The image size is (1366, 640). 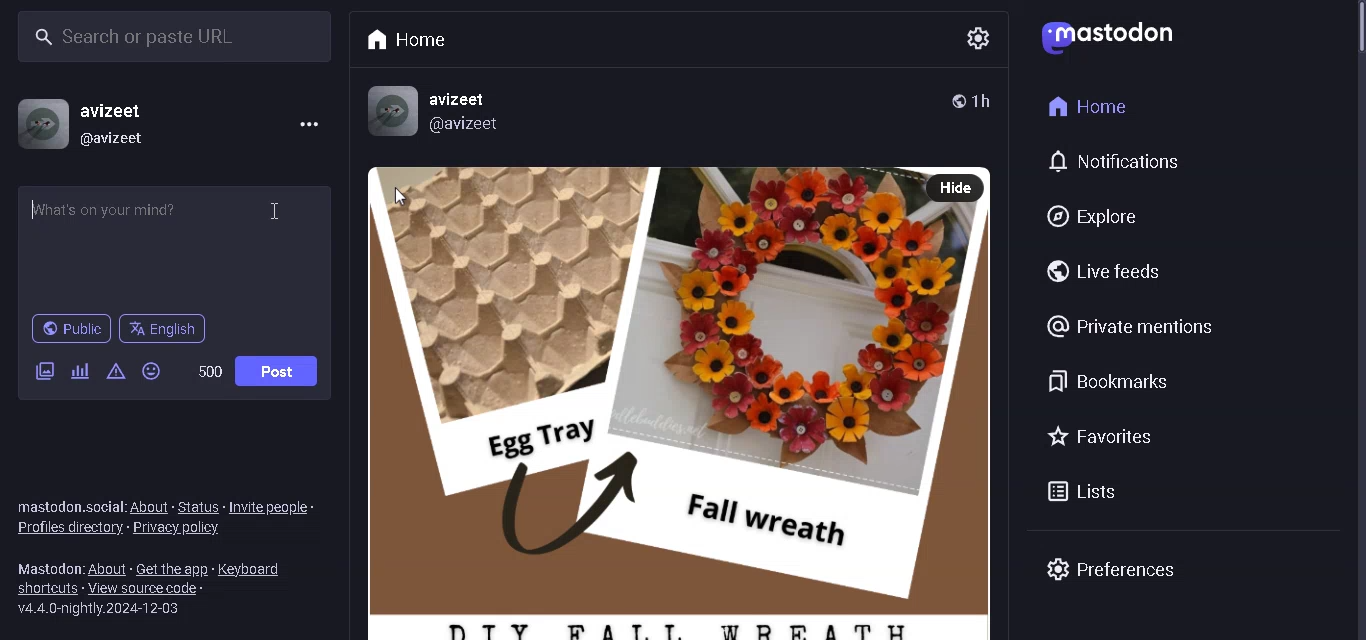 What do you see at coordinates (1130, 325) in the screenshot?
I see `PRIVATE MENTIONS` at bounding box center [1130, 325].